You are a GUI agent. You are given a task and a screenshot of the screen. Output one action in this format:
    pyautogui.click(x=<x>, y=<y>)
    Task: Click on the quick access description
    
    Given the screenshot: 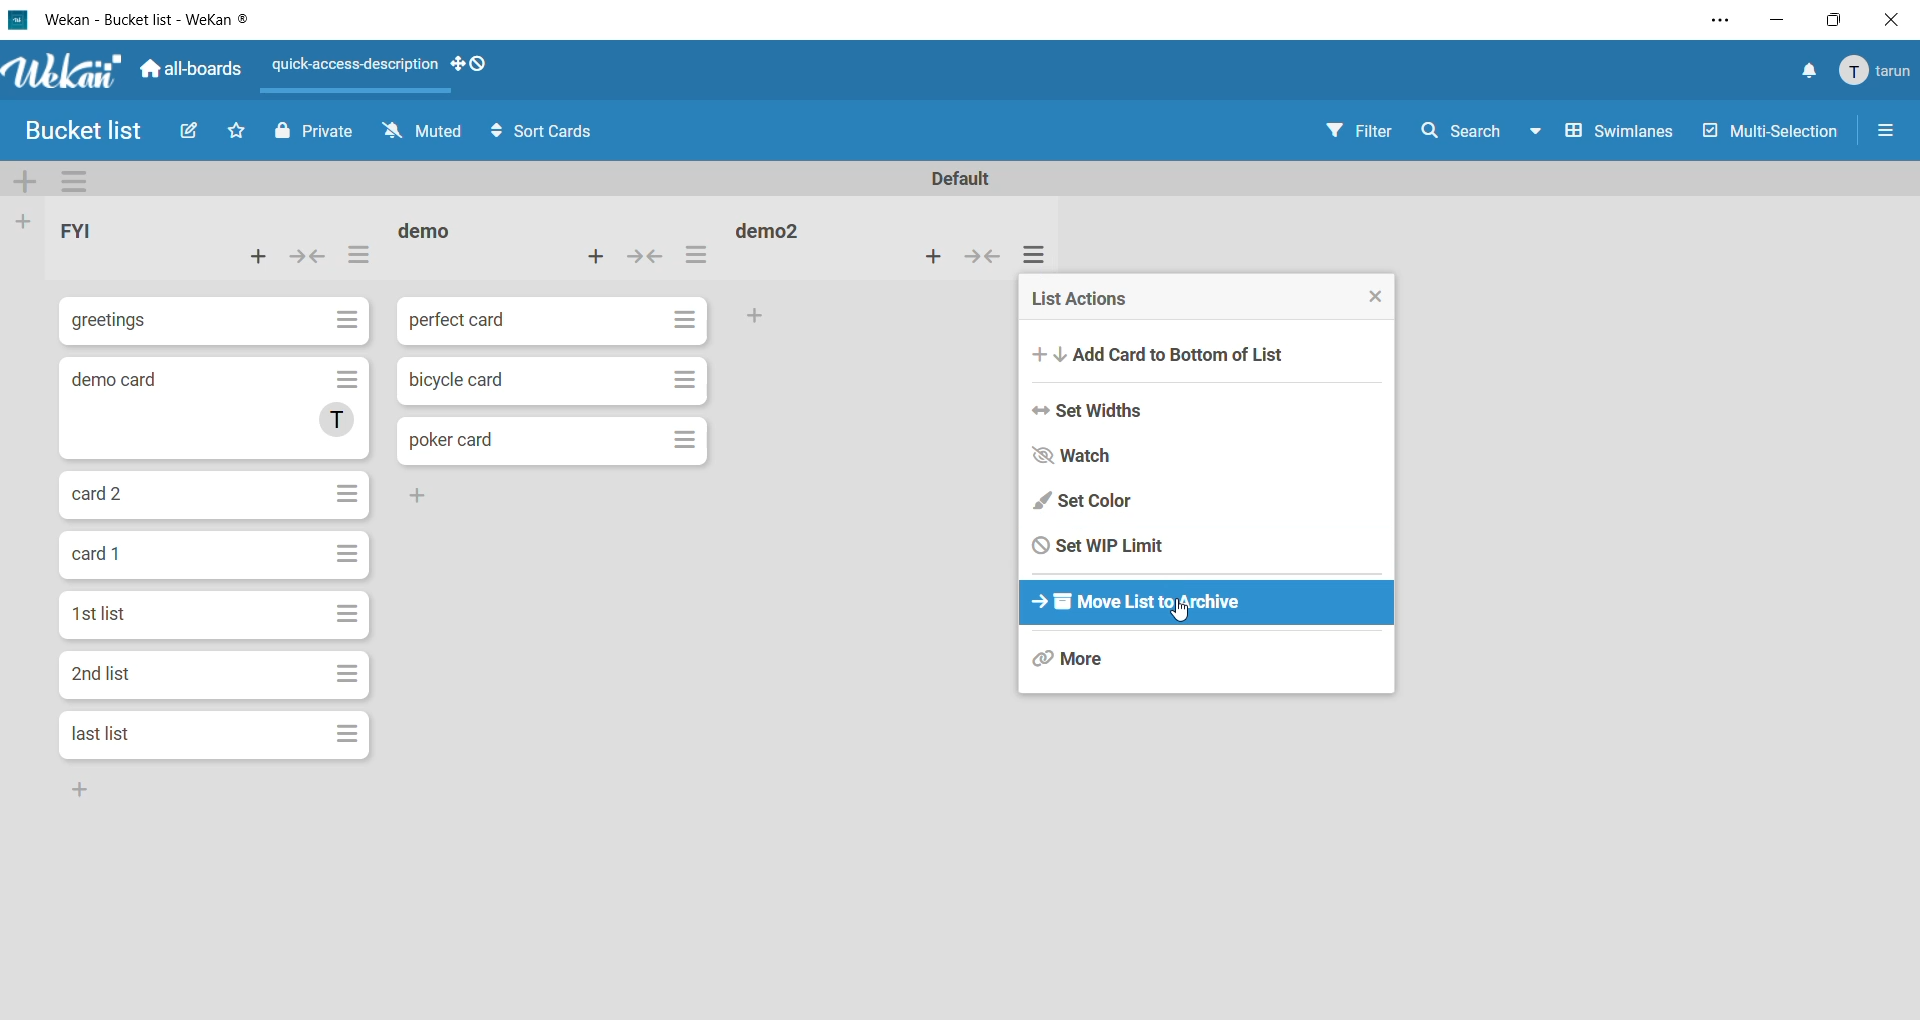 What is the action you would take?
    pyautogui.click(x=349, y=65)
    